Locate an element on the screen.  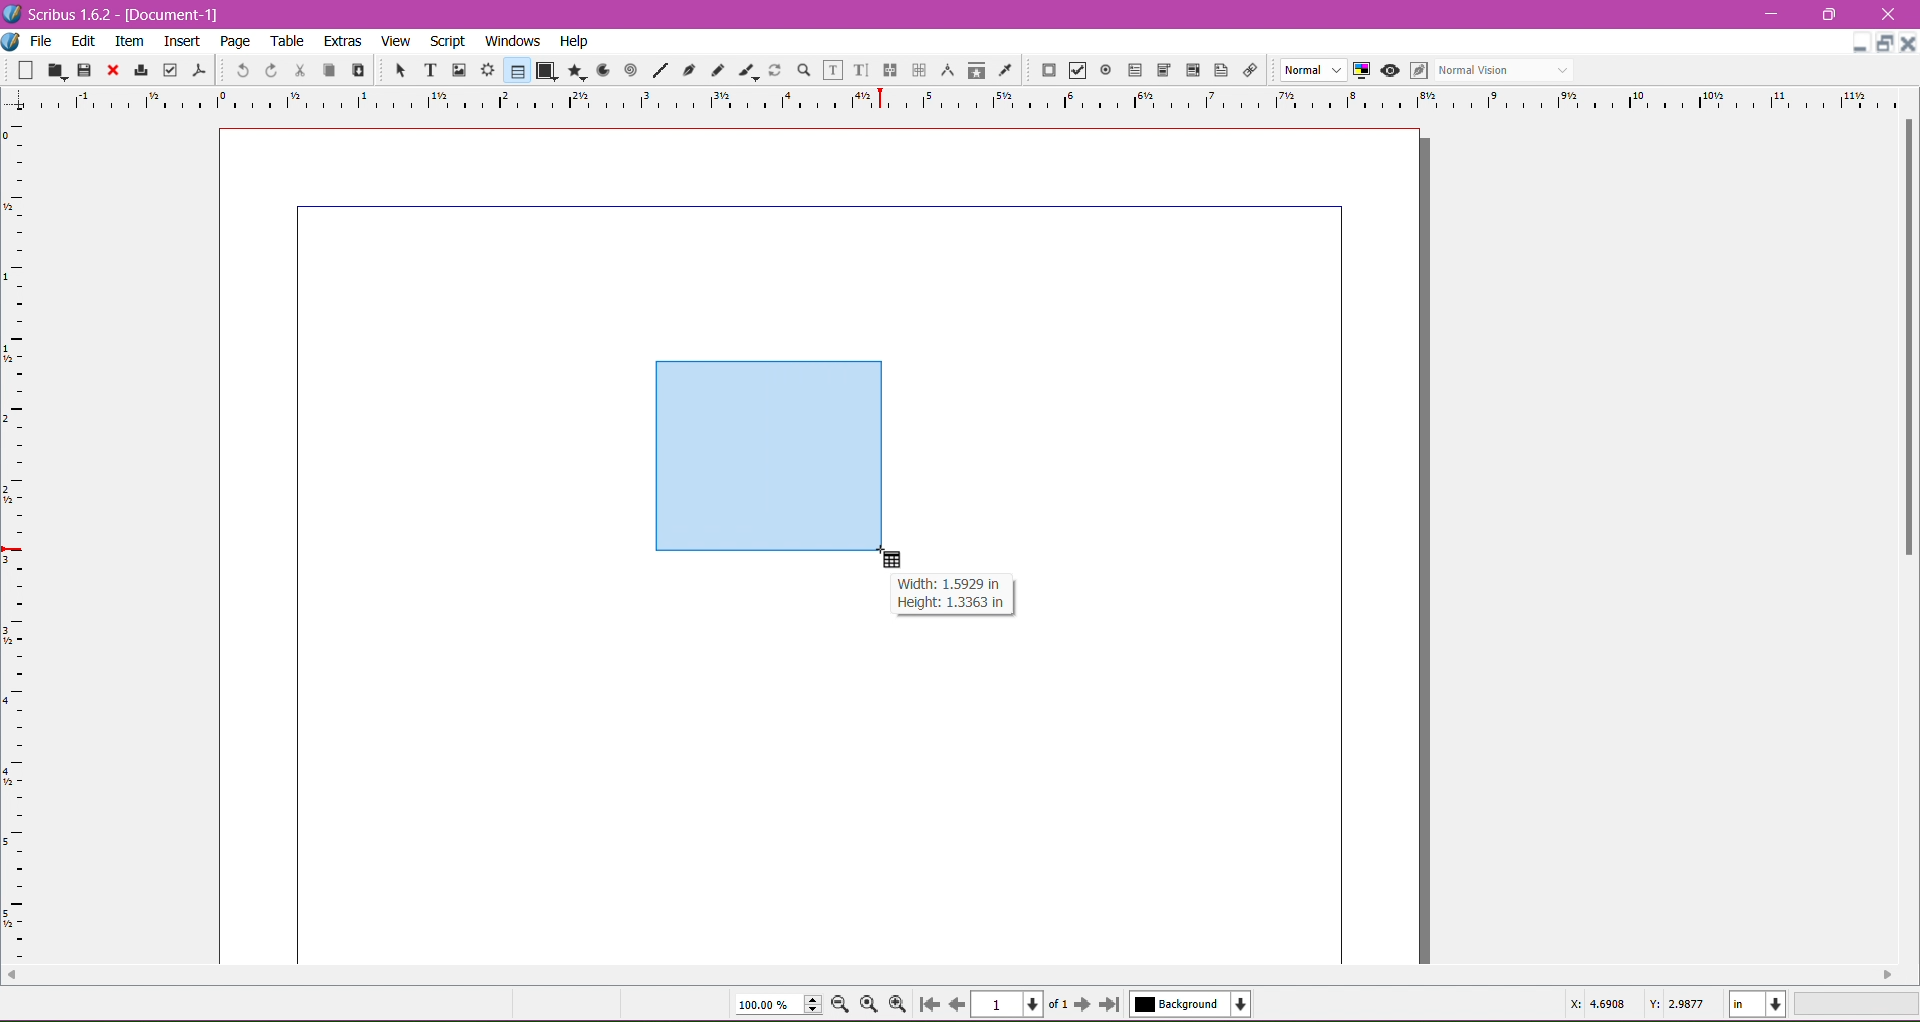
Image Frame is located at coordinates (456, 69).